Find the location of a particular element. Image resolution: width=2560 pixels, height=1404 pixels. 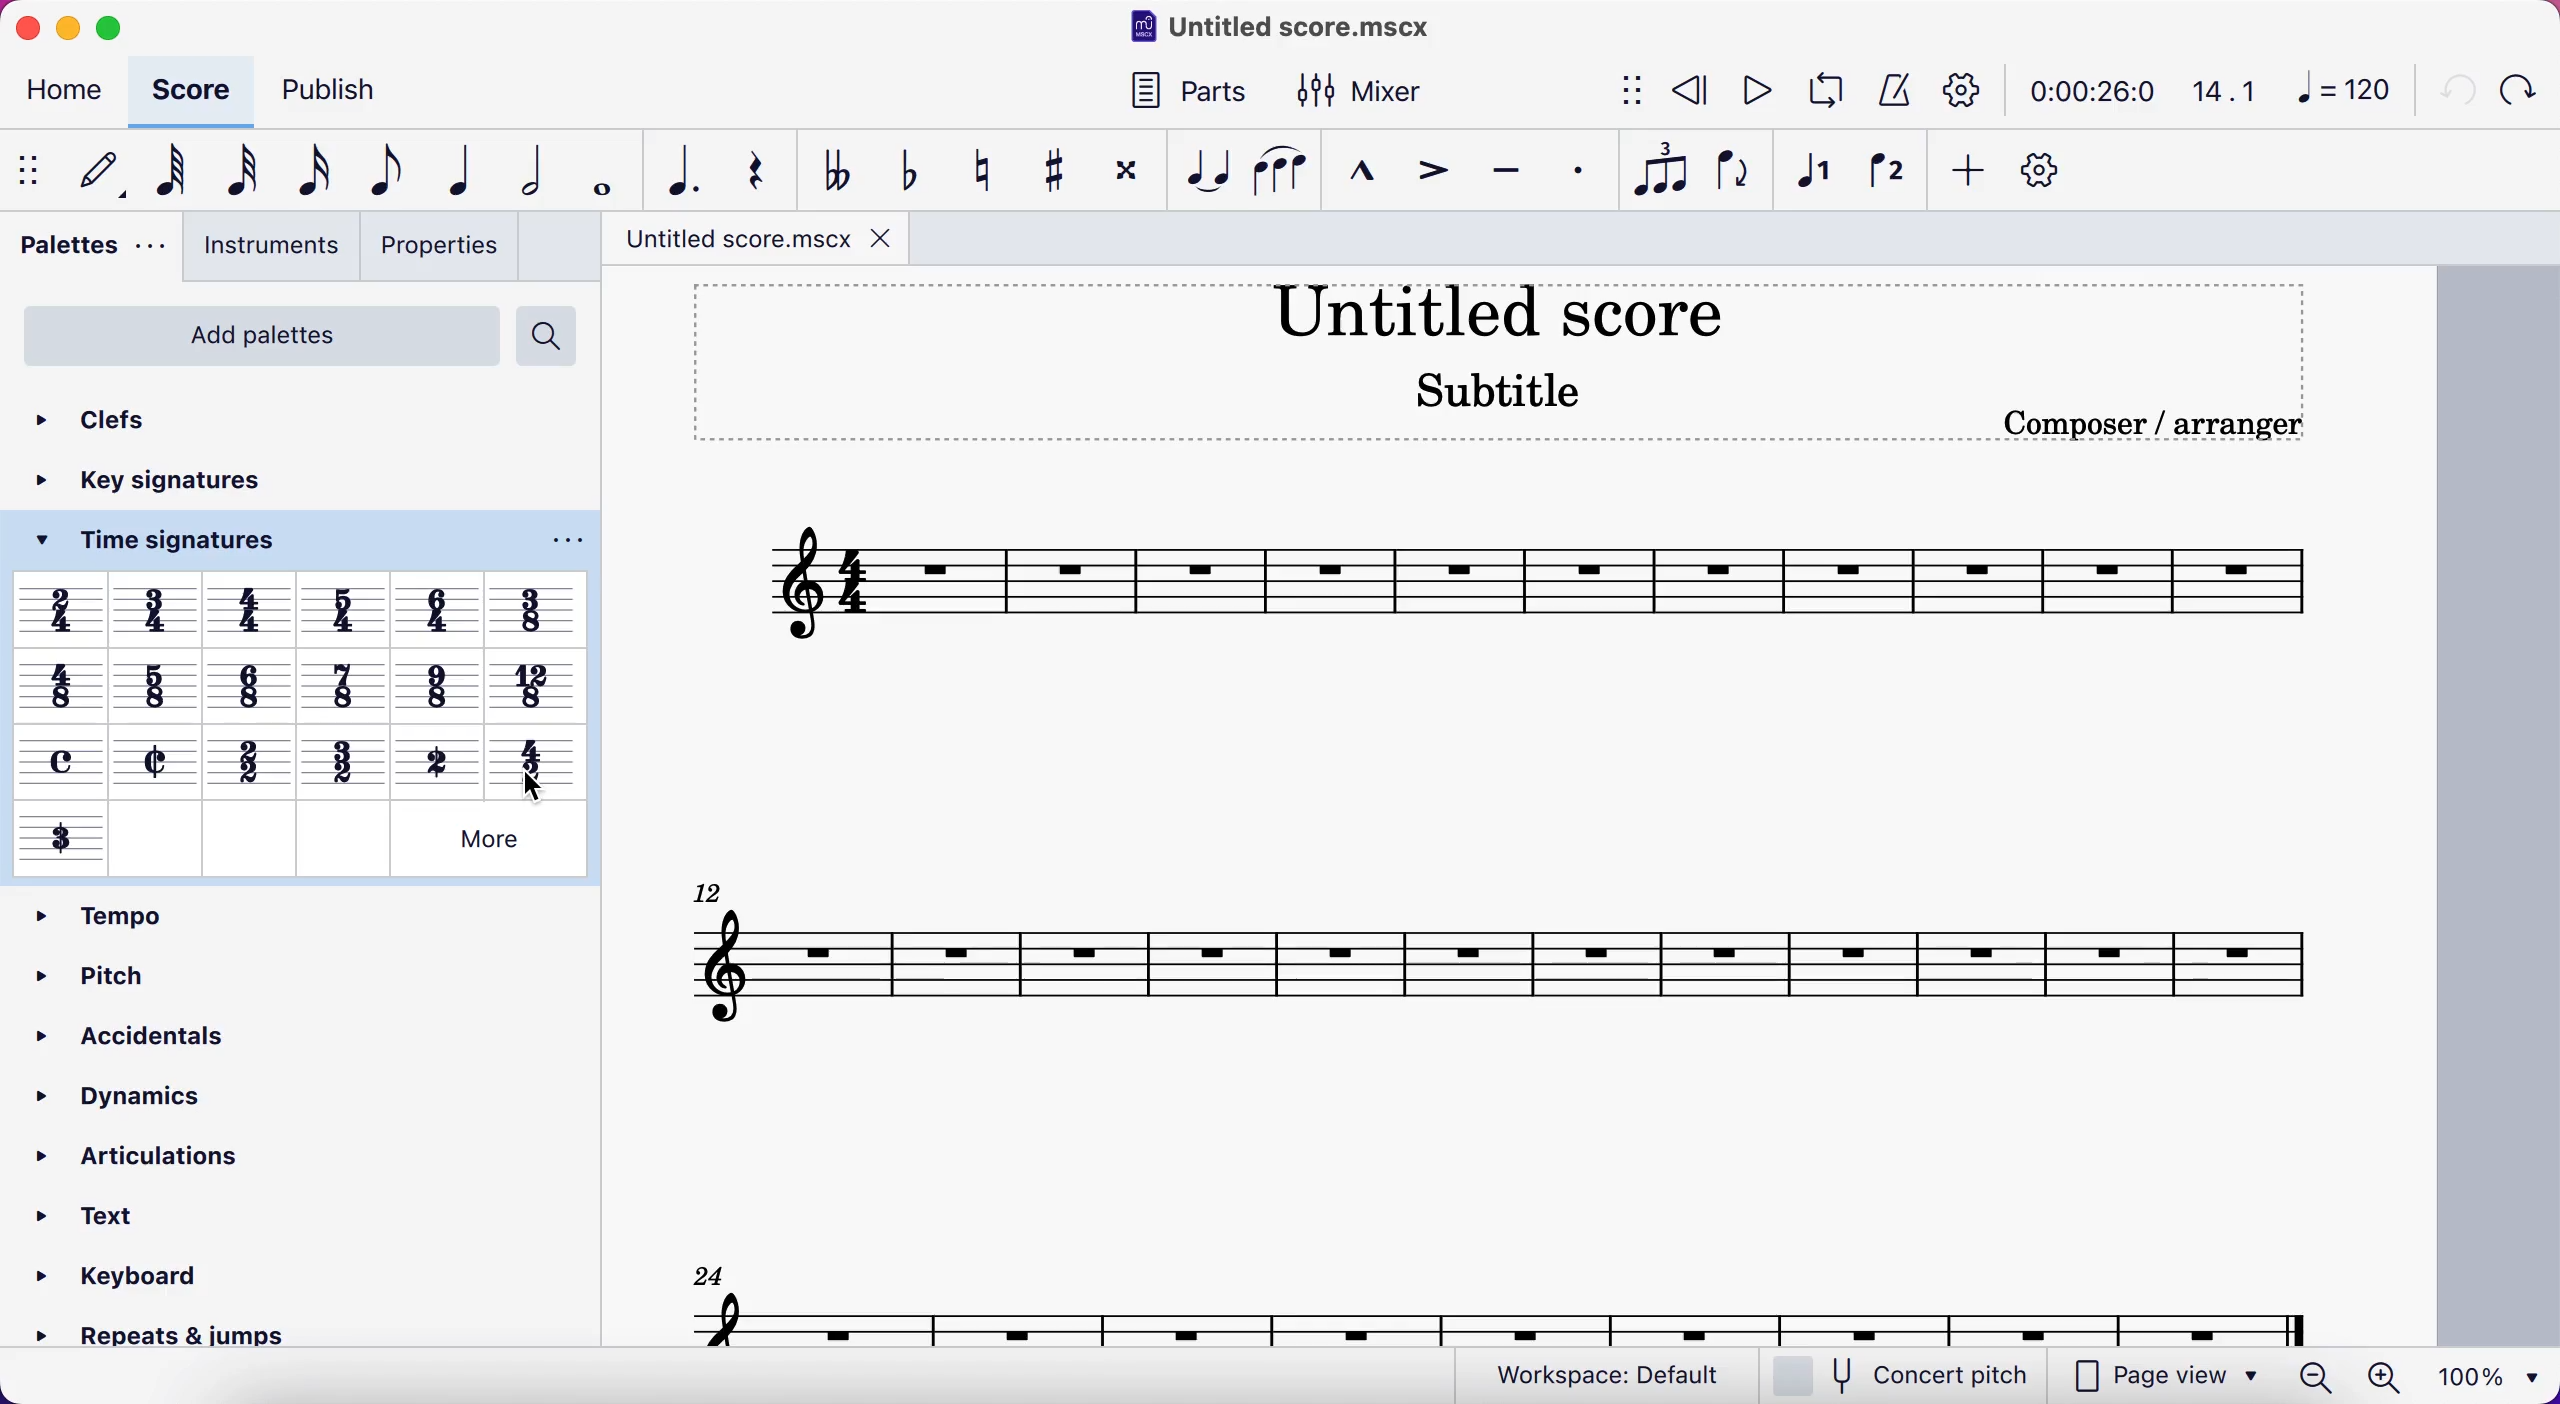

publish is located at coordinates (338, 93).